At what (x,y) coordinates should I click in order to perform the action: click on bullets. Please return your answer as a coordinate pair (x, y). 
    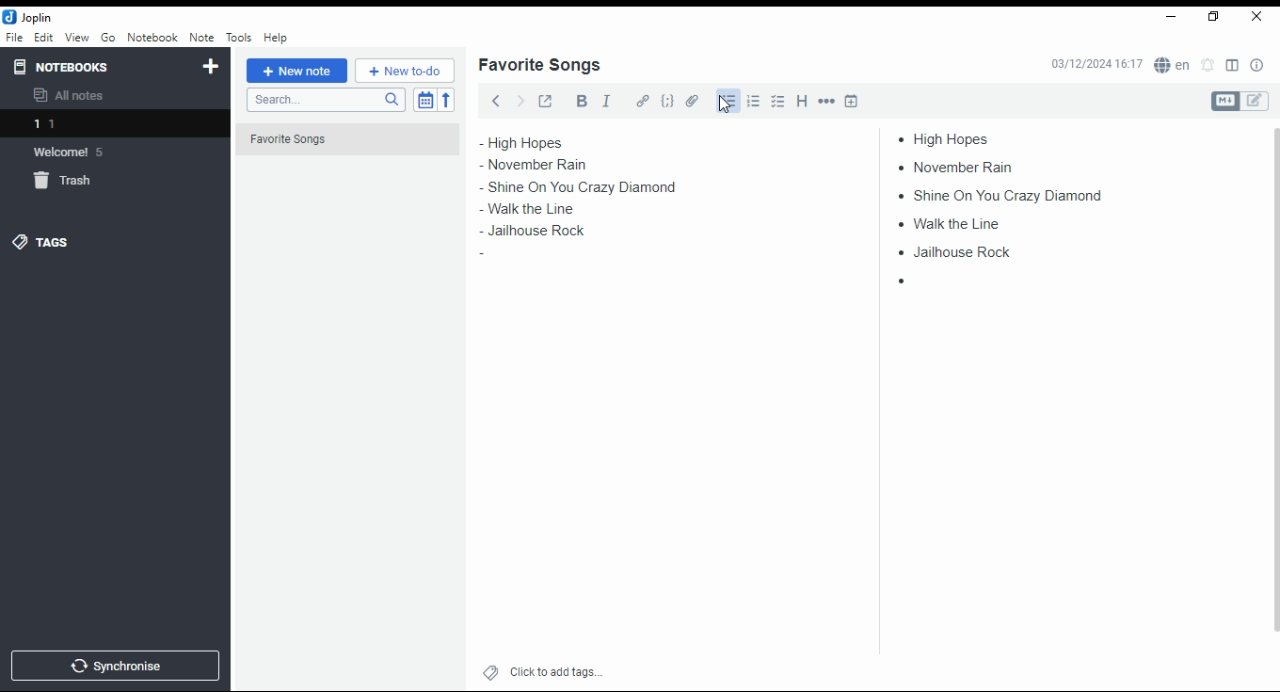
    Looking at the image, I should click on (726, 101).